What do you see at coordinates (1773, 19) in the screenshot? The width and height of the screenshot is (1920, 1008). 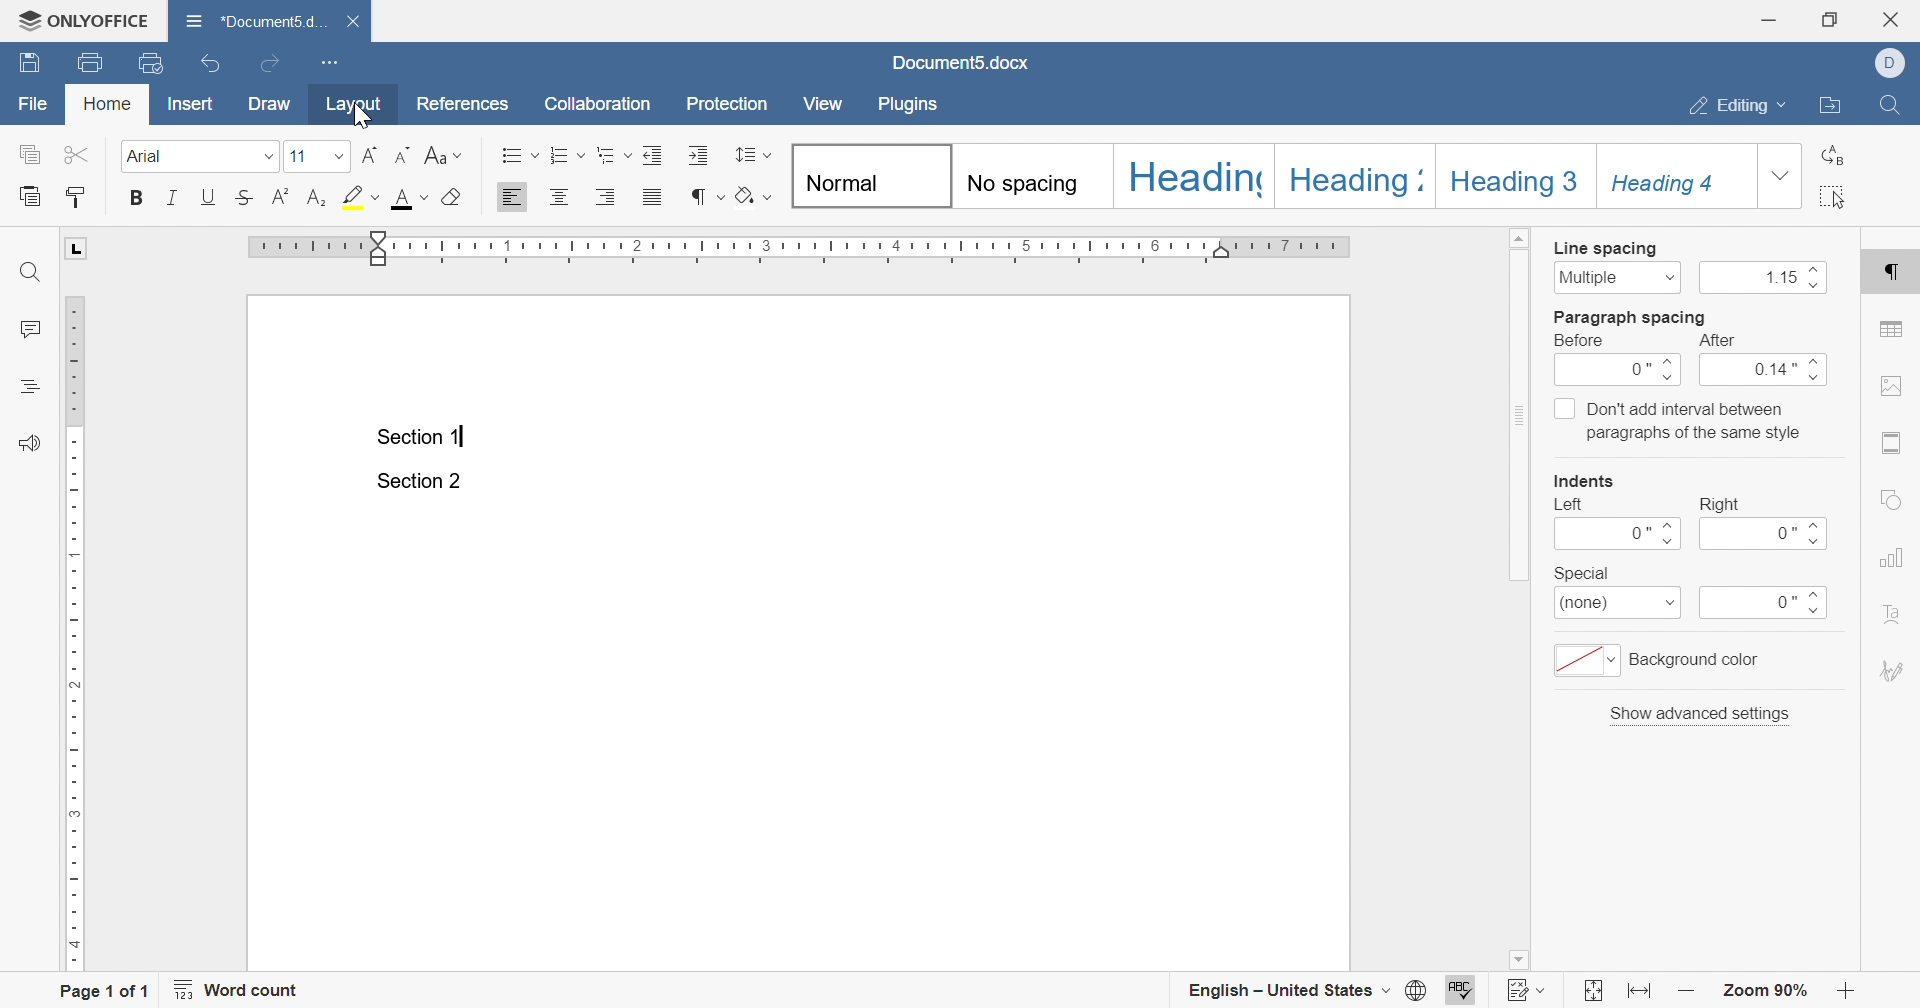 I see `minimize` at bounding box center [1773, 19].